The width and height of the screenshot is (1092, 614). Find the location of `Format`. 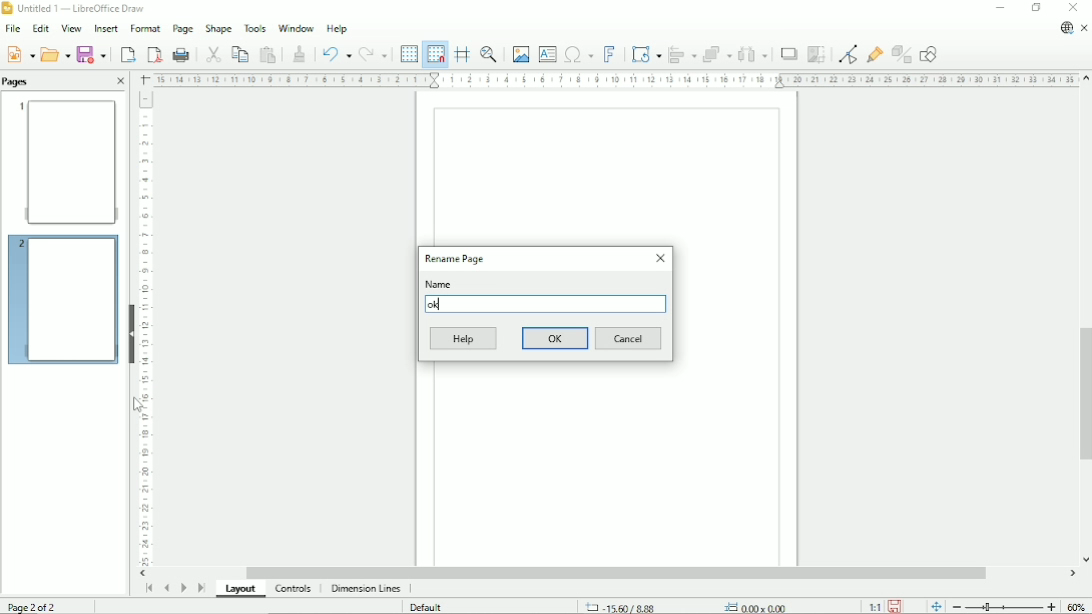

Format is located at coordinates (144, 29).